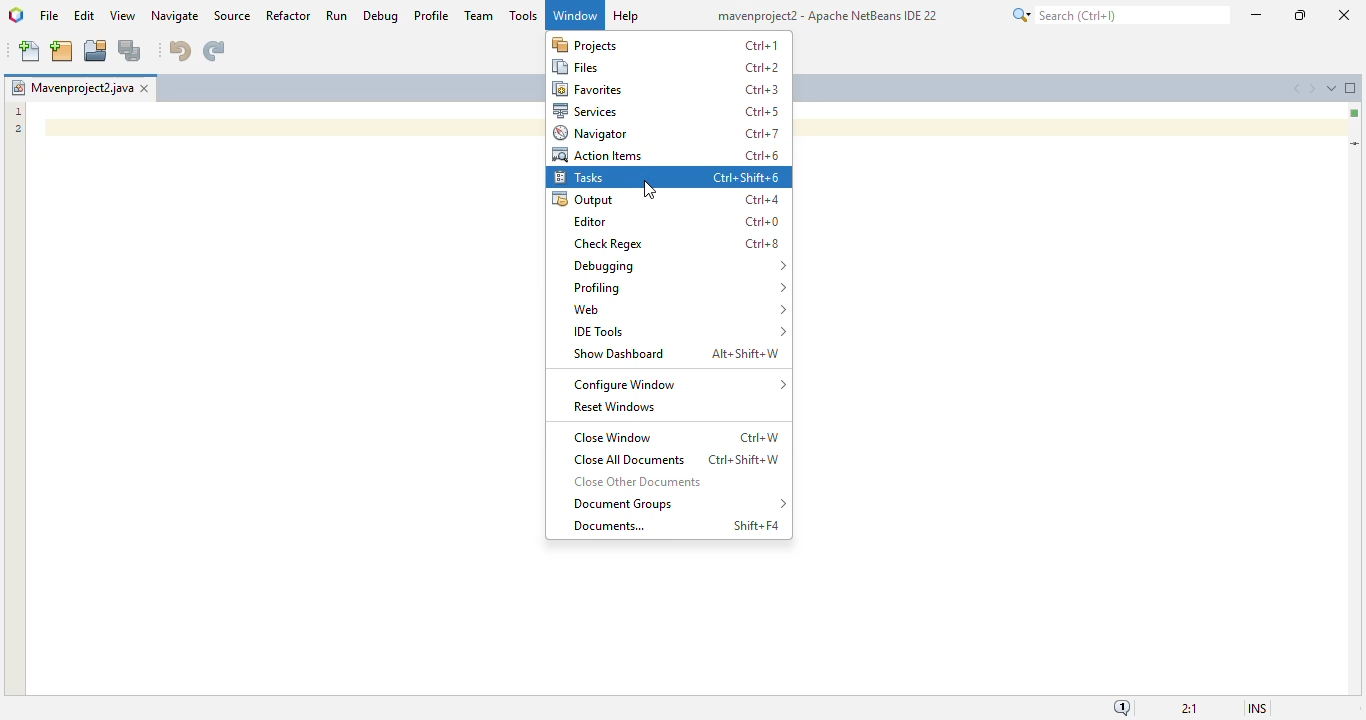 The width and height of the screenshot is (1366, 720). I want to click on current line, so click(1355, 144).